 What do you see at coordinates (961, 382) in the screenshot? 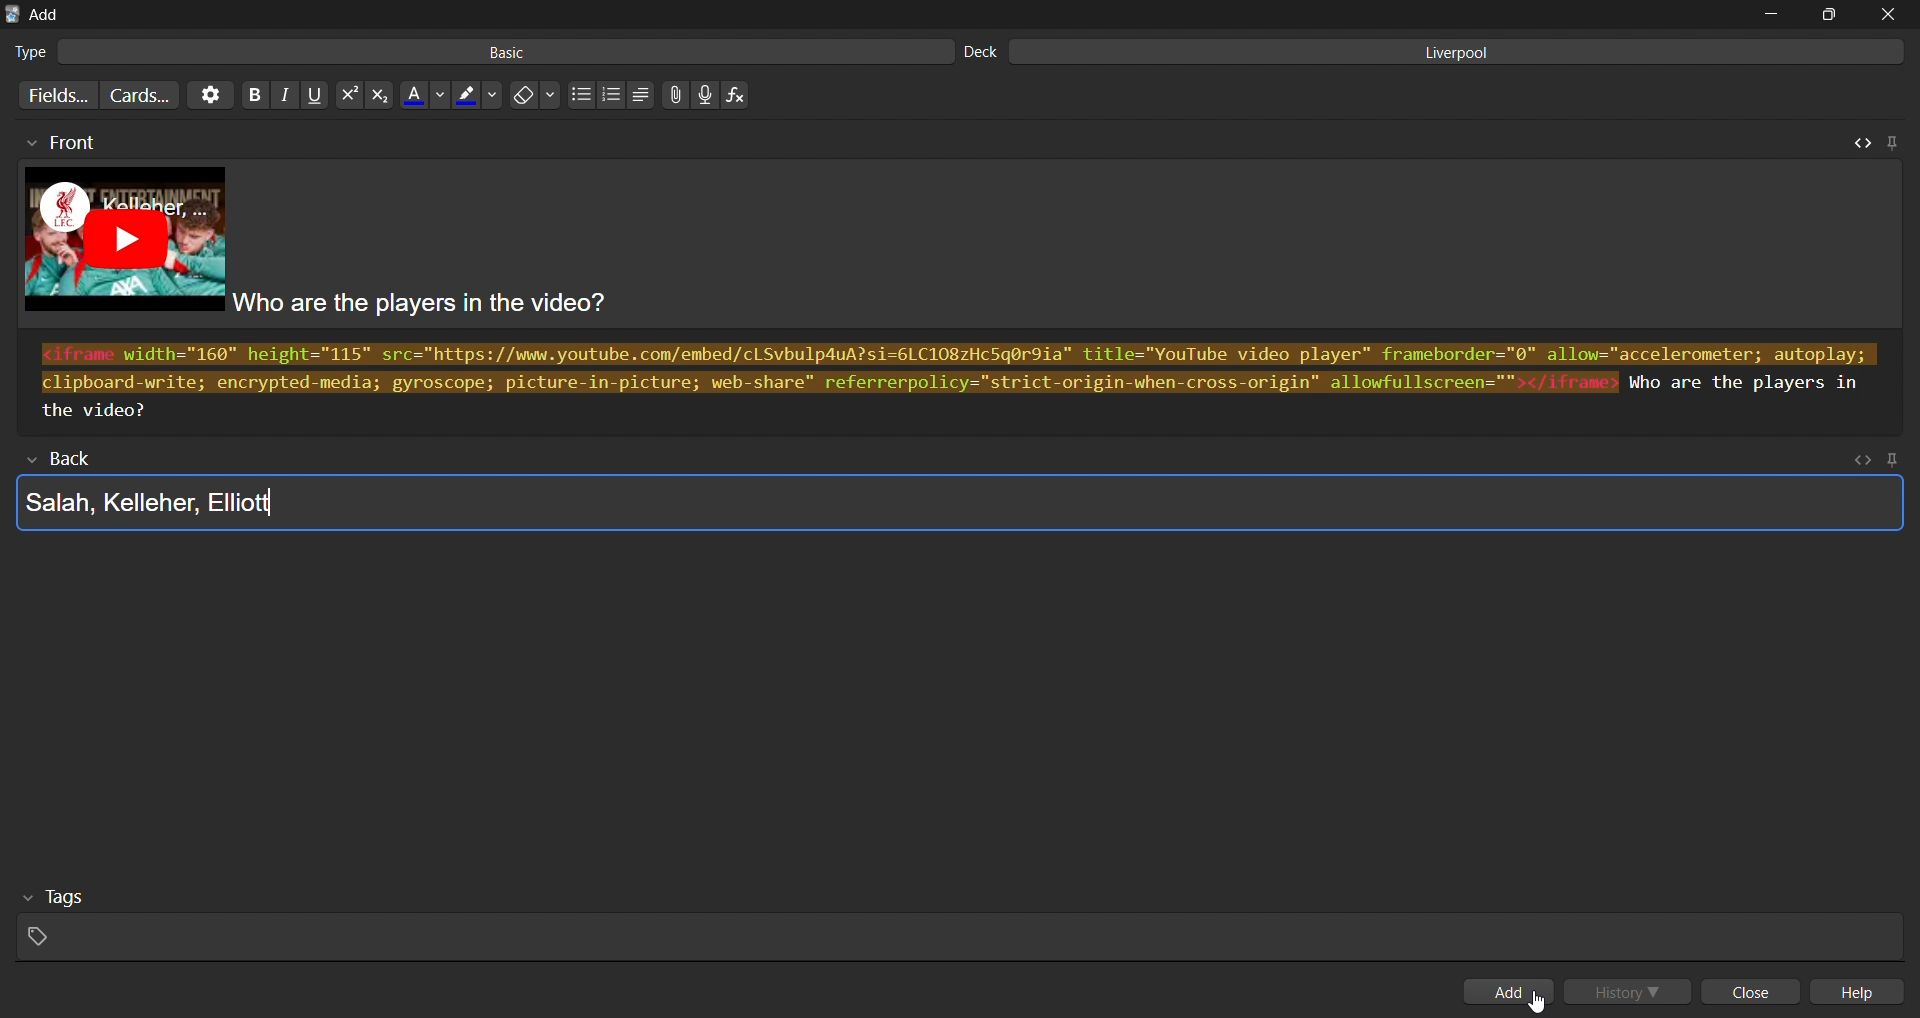
I see `html editor` at bounding box center [961, 382].